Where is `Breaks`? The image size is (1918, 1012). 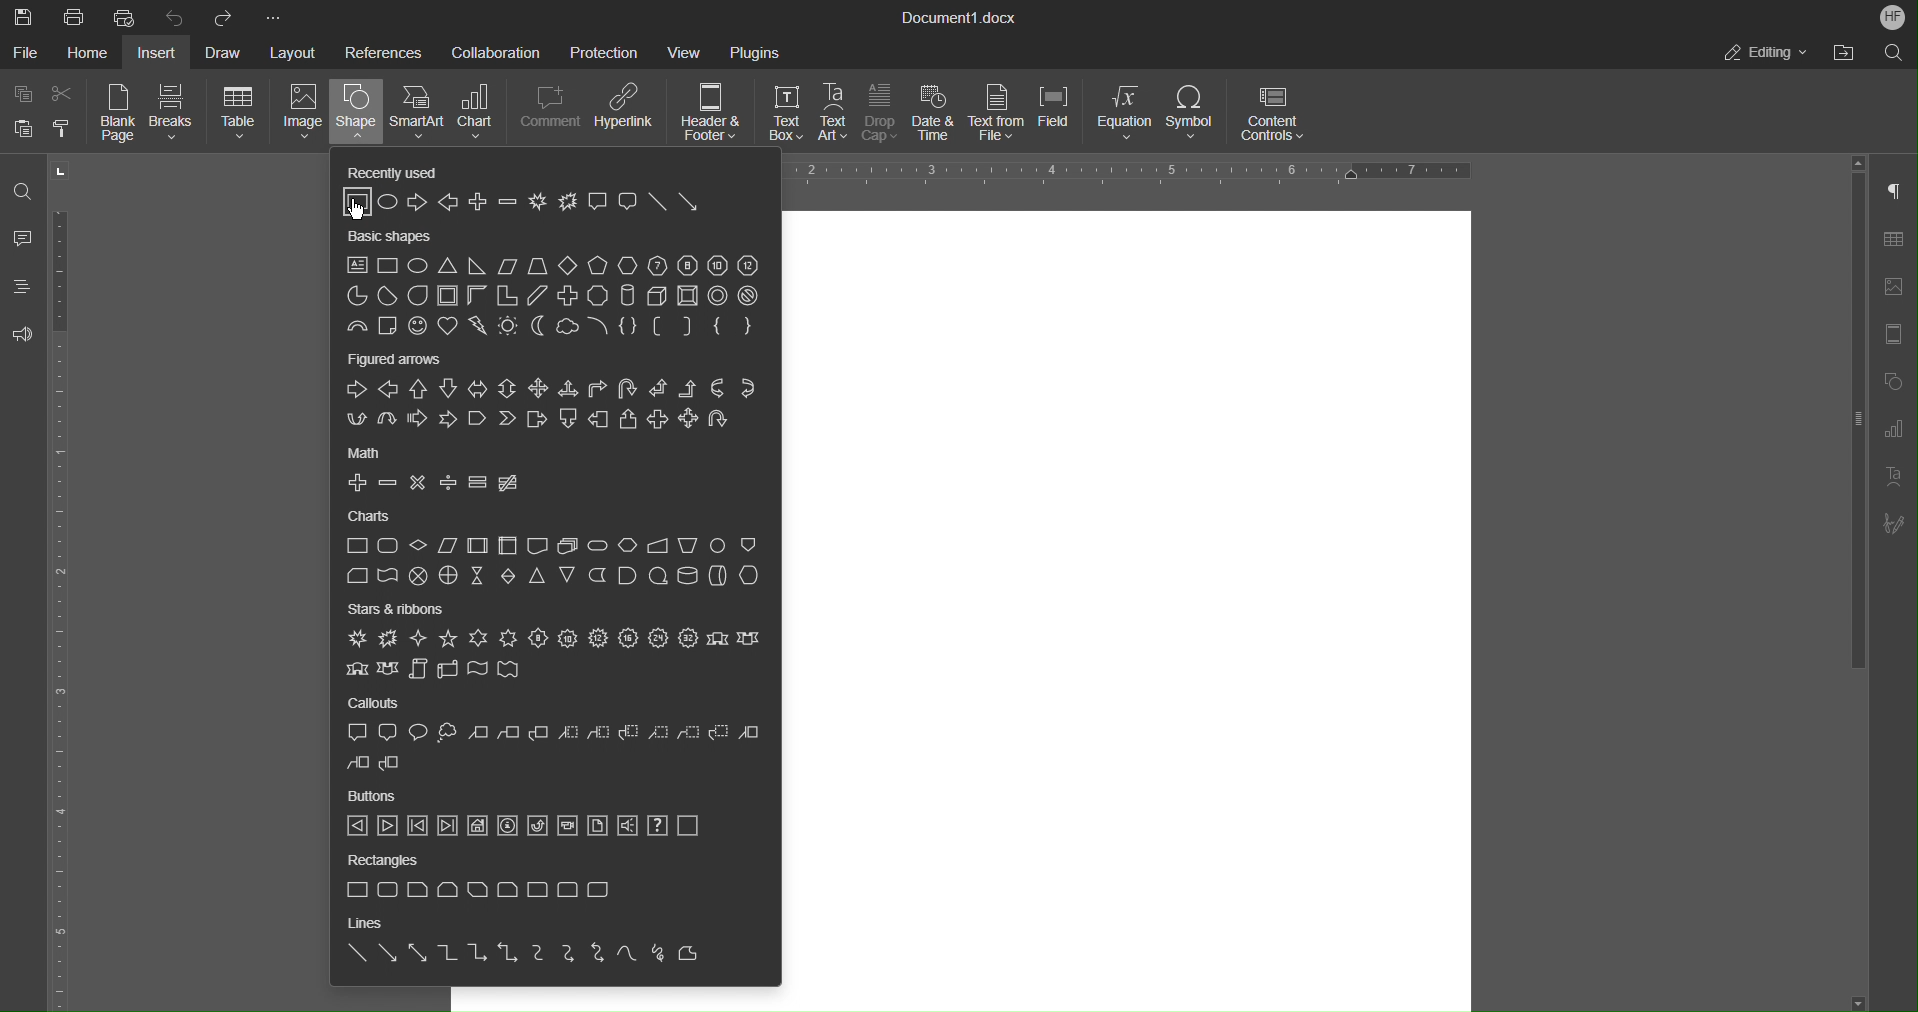 Breaks is located at coordinates (174, 115).